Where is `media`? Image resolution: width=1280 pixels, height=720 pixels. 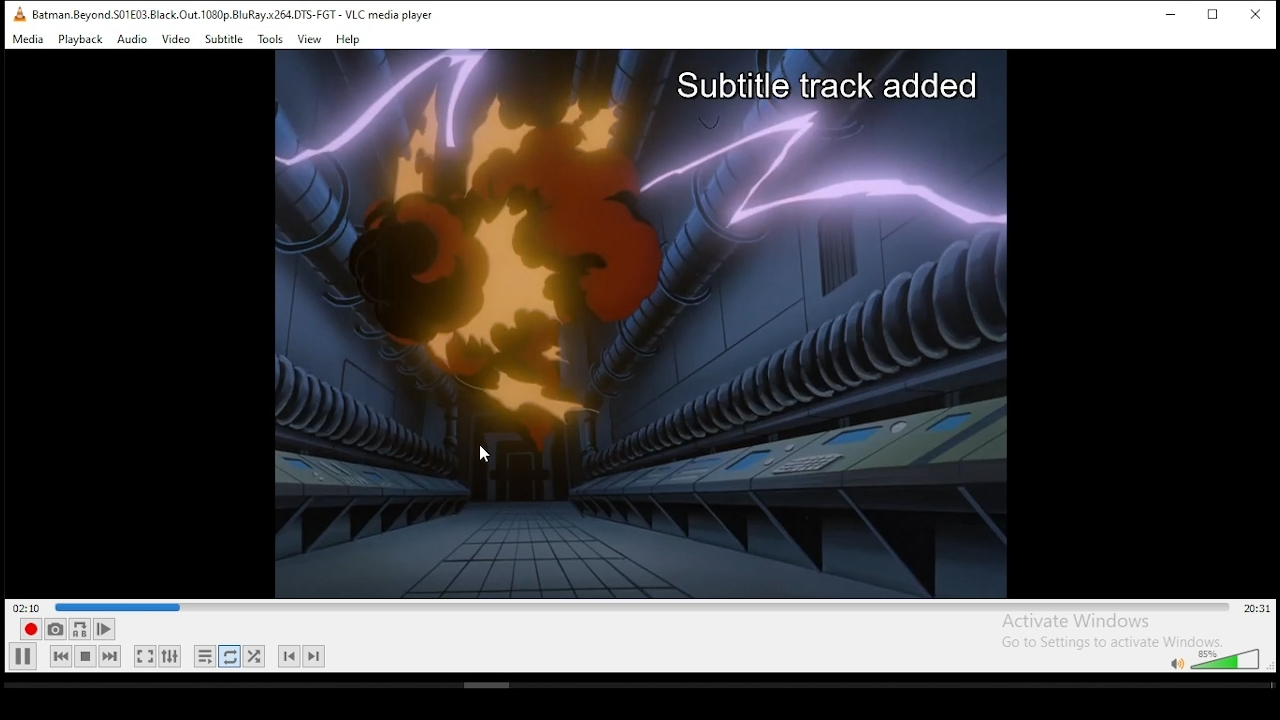 media is located at coordinates (28, 39).